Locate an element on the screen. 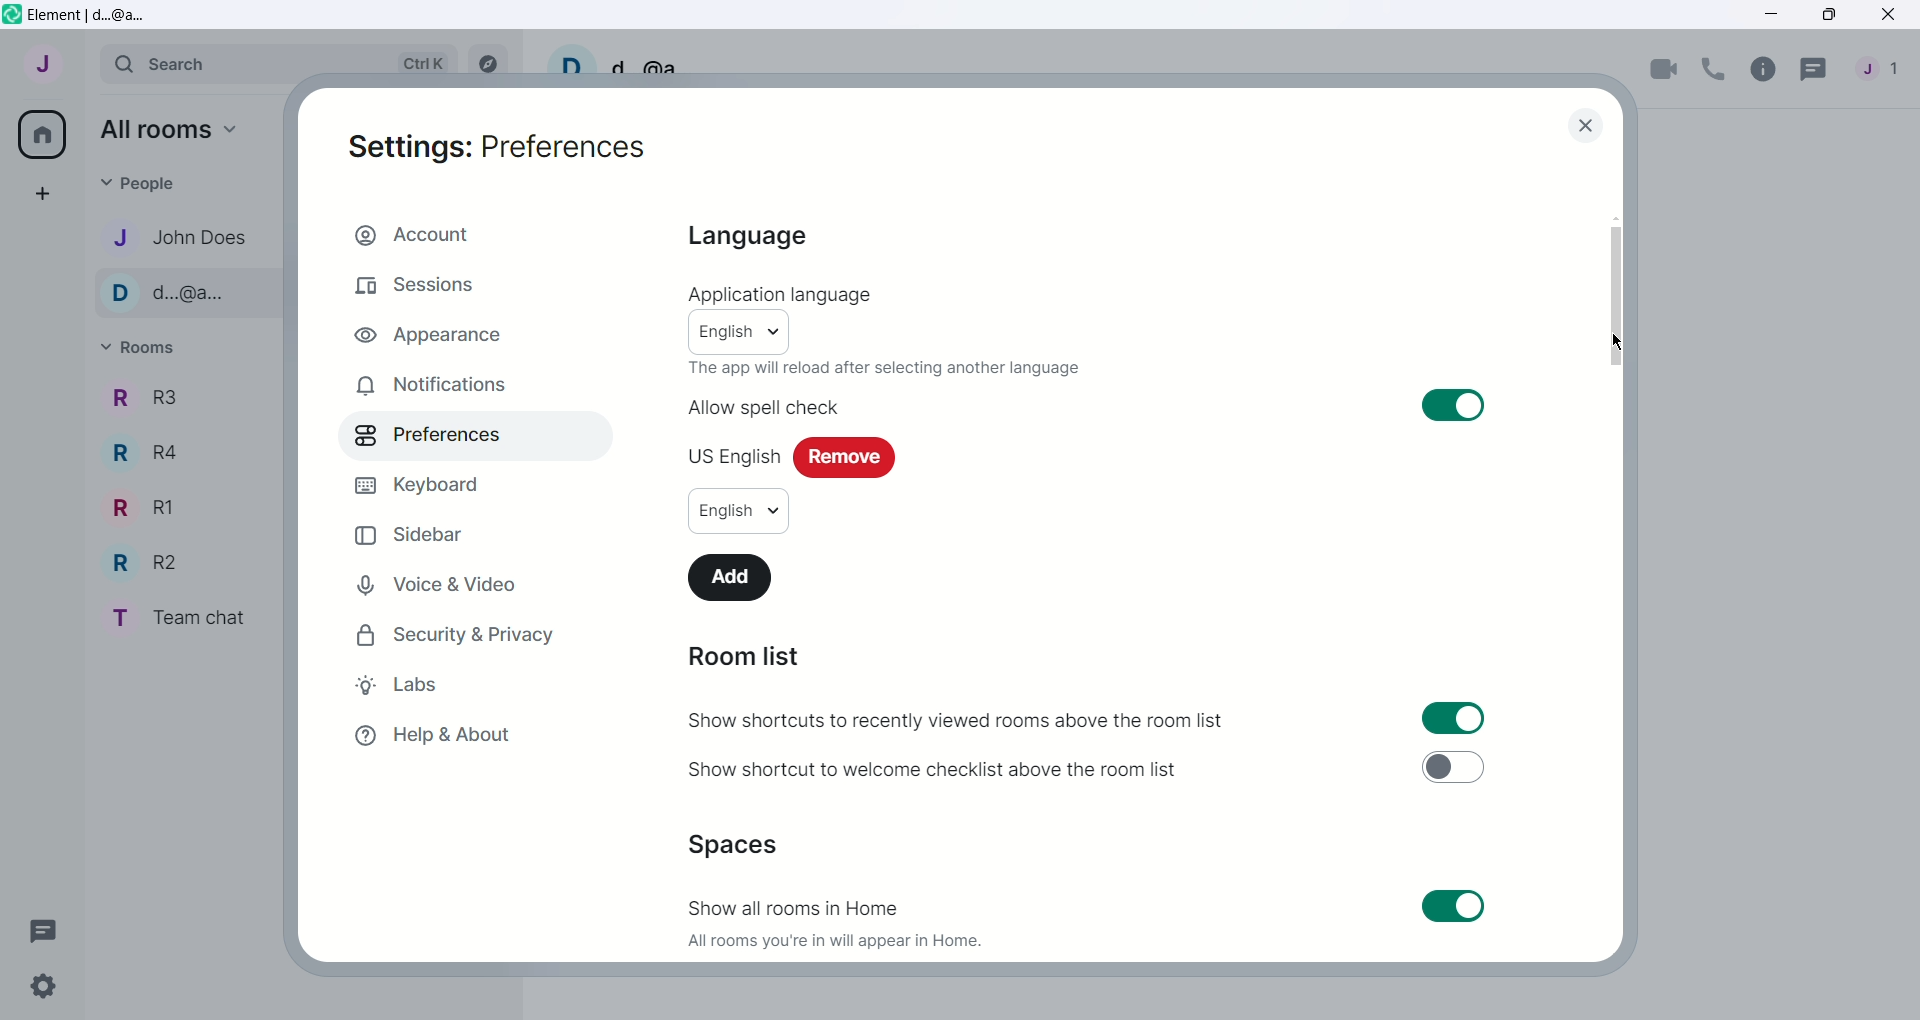 The height and width of the screenshot is (1020, 1920). All rooms is located at coordinates (40, 135).